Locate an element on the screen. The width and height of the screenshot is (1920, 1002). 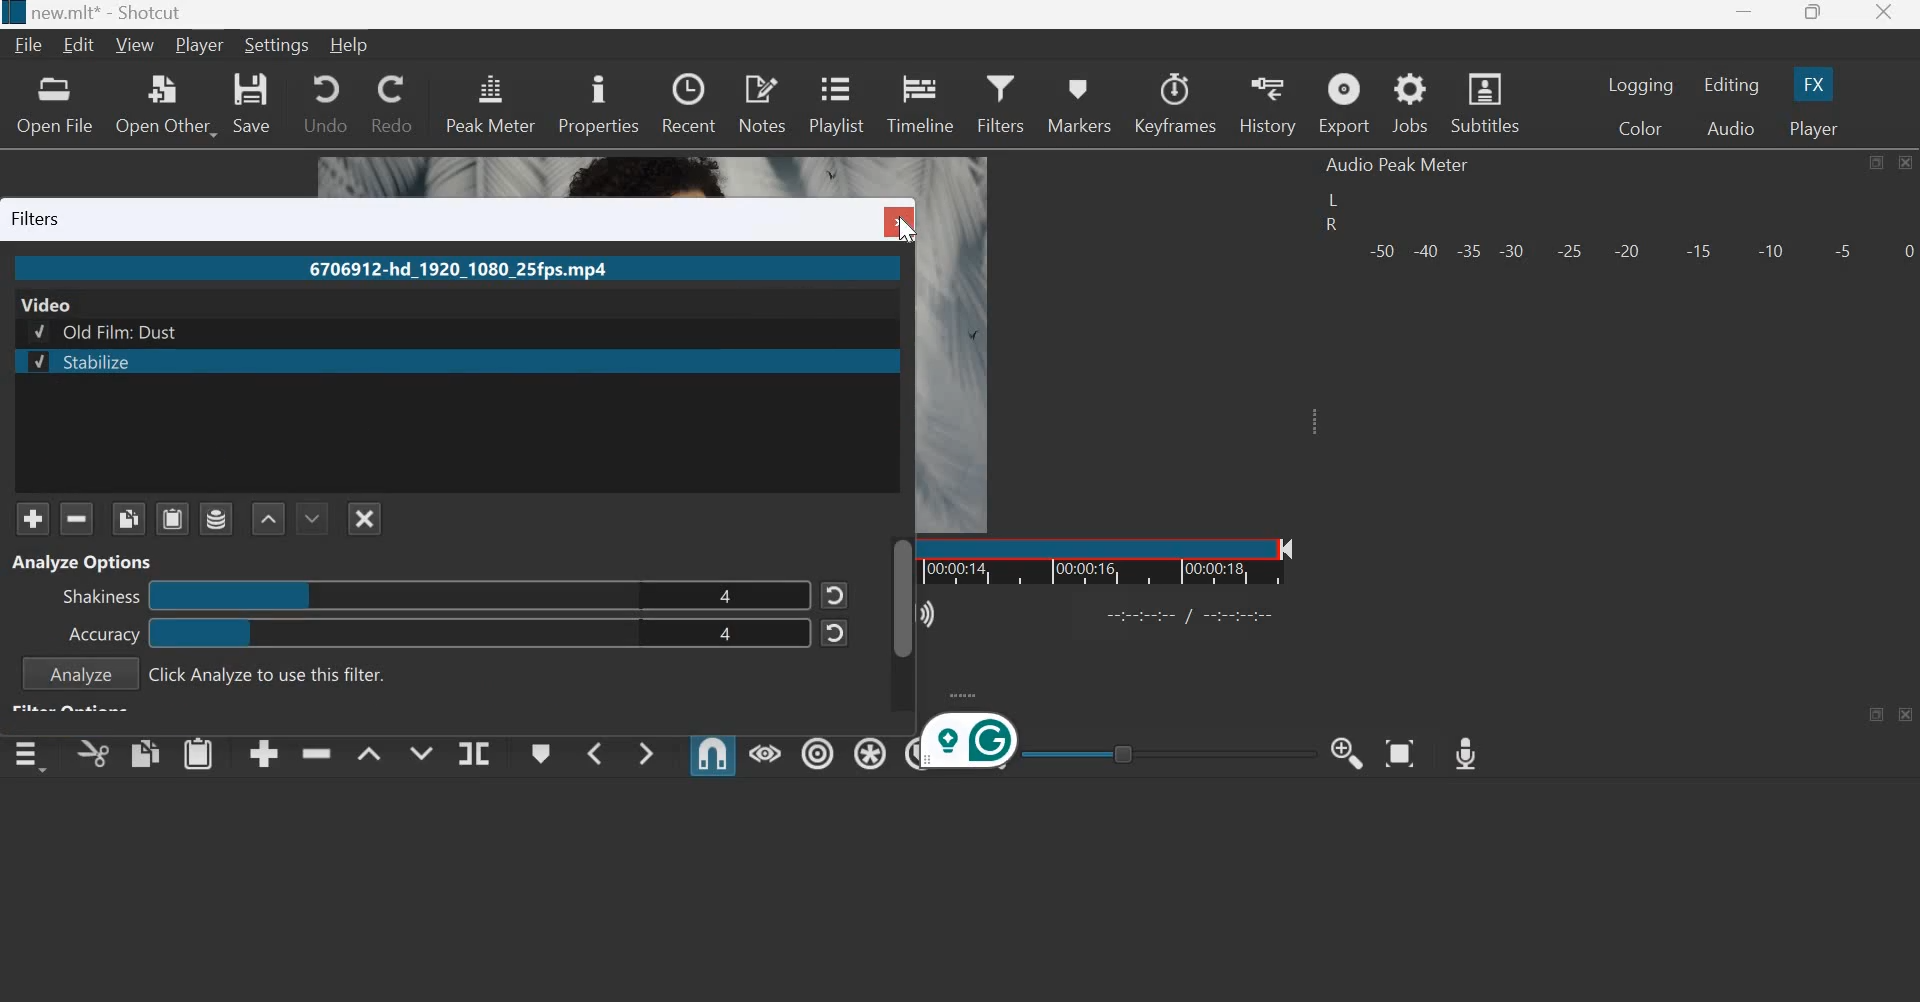
Redo is located at coordinates (394, 104).